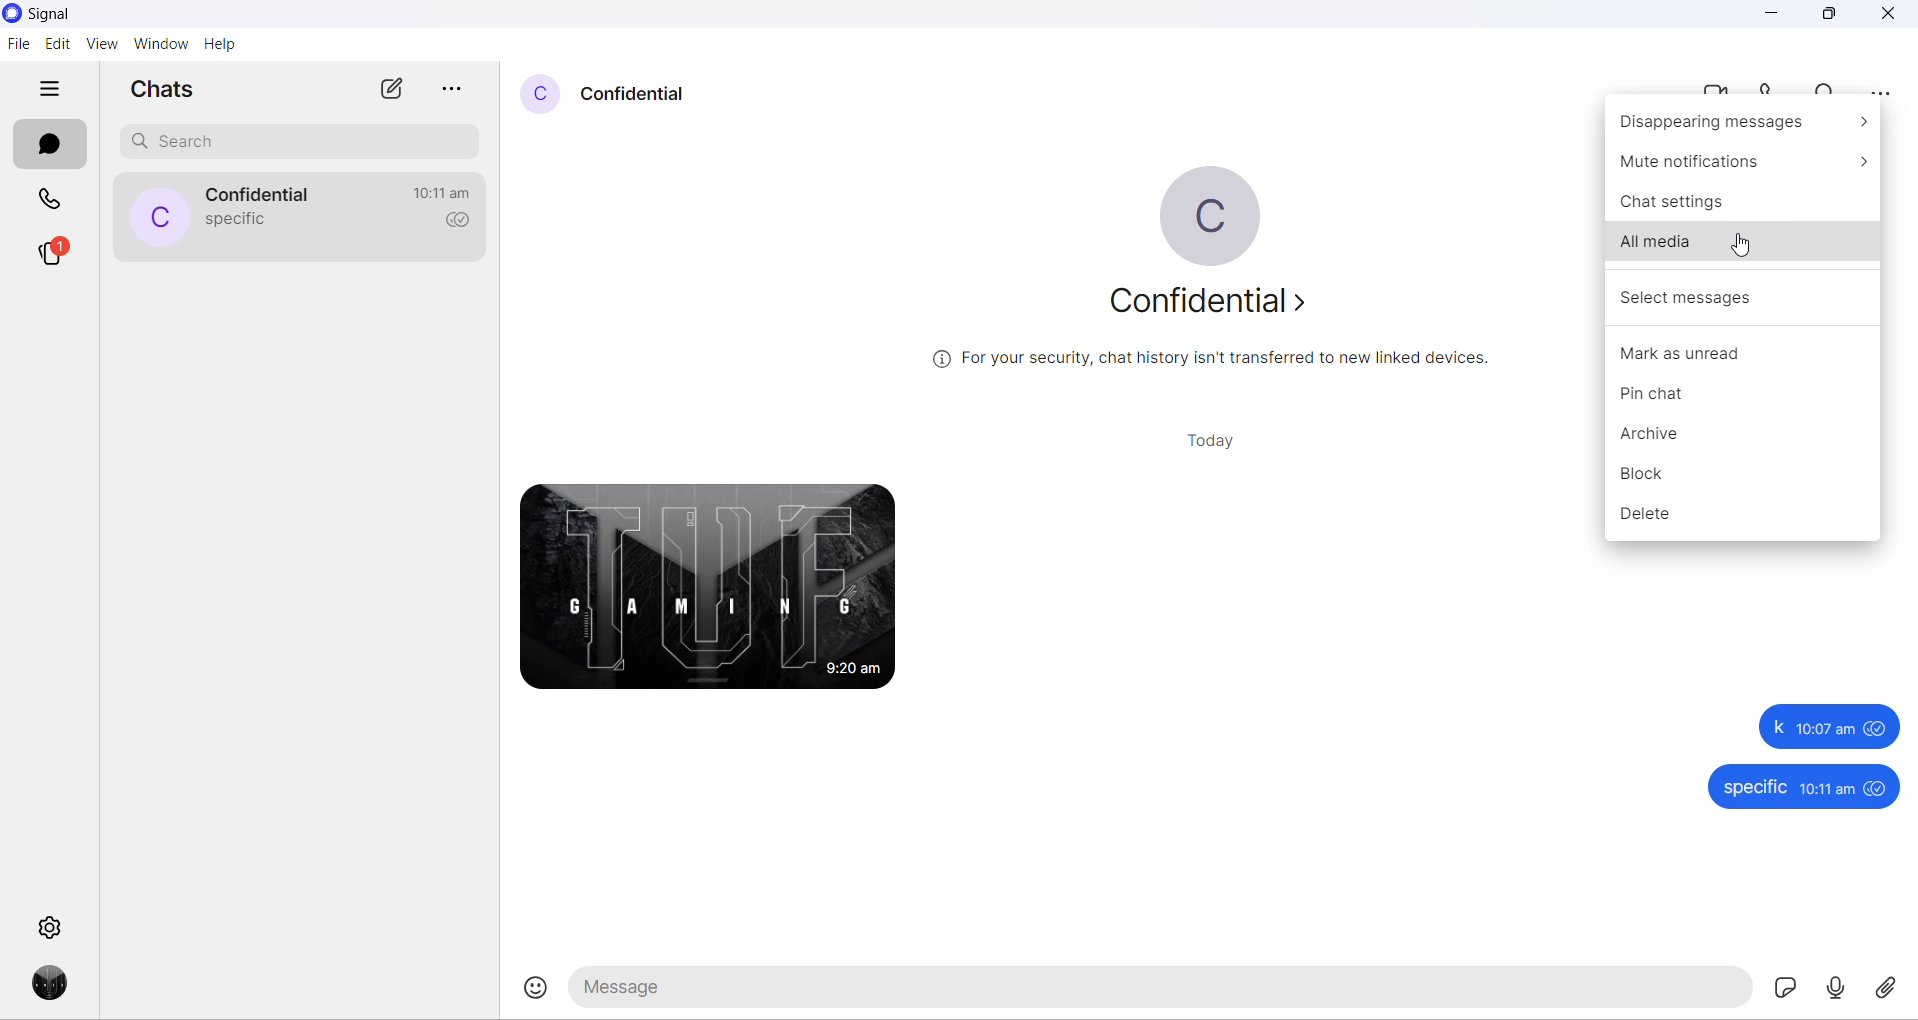 This screenshot has width=1918, height=1020. Describe the element at coordinates (1742, 357) in the screenshot. I see `mark as unread` at that location.